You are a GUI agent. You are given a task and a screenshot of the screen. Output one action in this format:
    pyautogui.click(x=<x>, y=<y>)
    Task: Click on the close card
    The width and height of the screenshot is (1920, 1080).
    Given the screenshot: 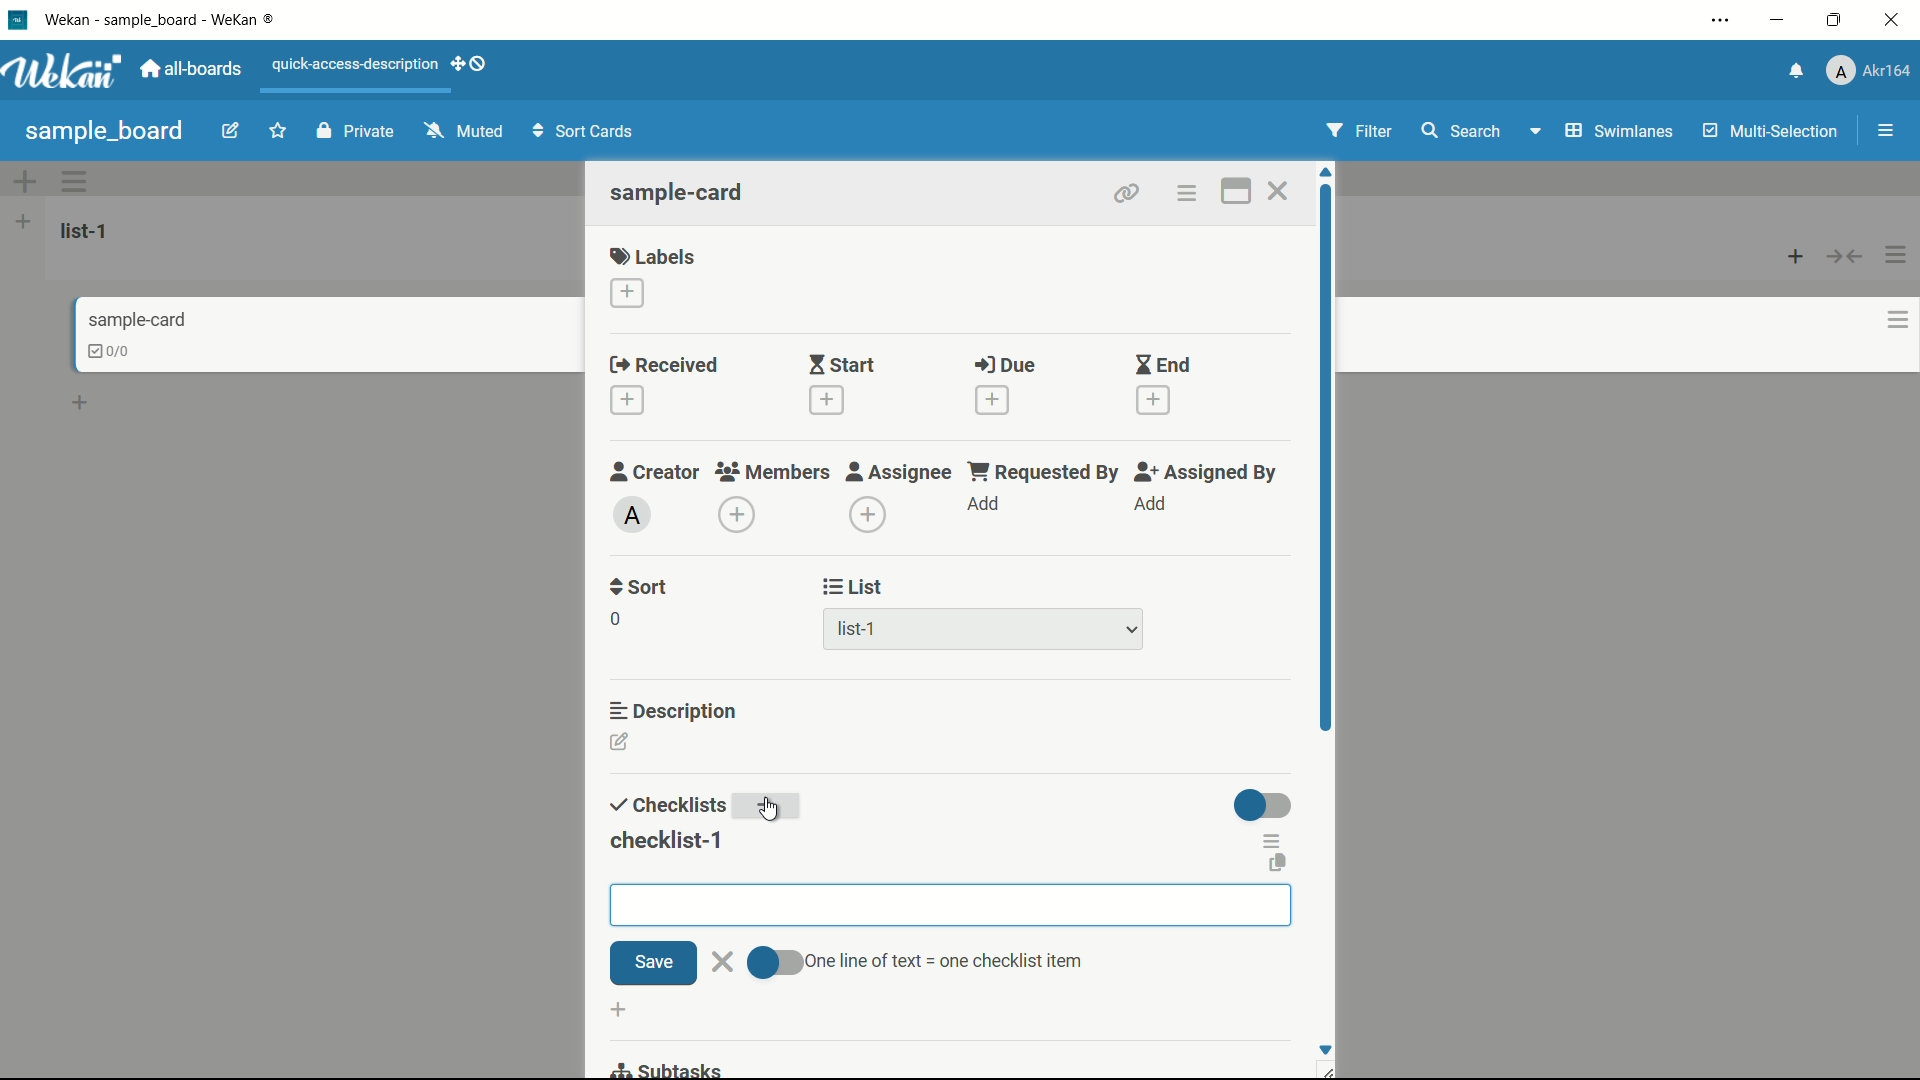 What is the action you would take?
    pyautogui.click(x=1277, y=194)
    